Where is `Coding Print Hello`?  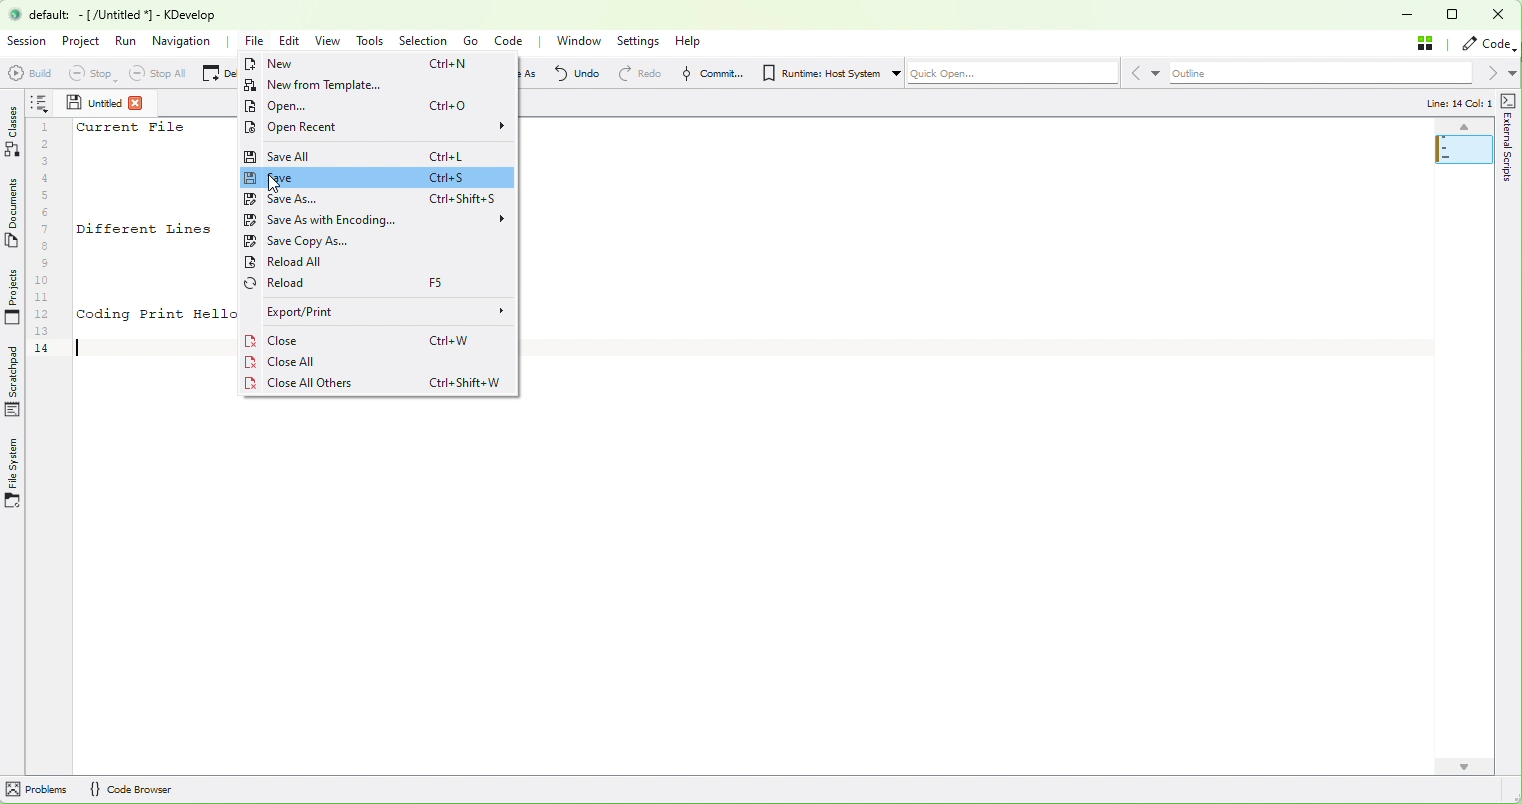 Coding Print Hello is located at coordinates (159, 314).